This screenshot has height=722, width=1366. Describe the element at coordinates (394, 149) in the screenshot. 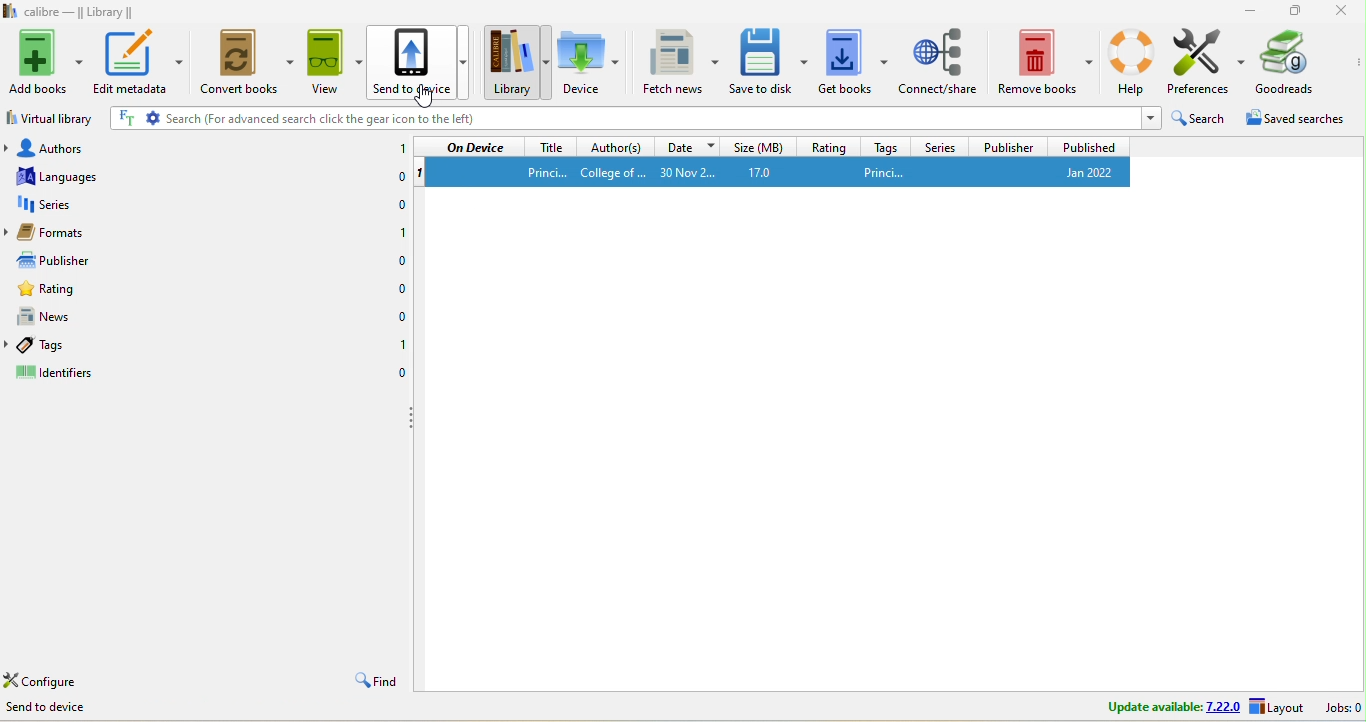

I see `1` at that location.